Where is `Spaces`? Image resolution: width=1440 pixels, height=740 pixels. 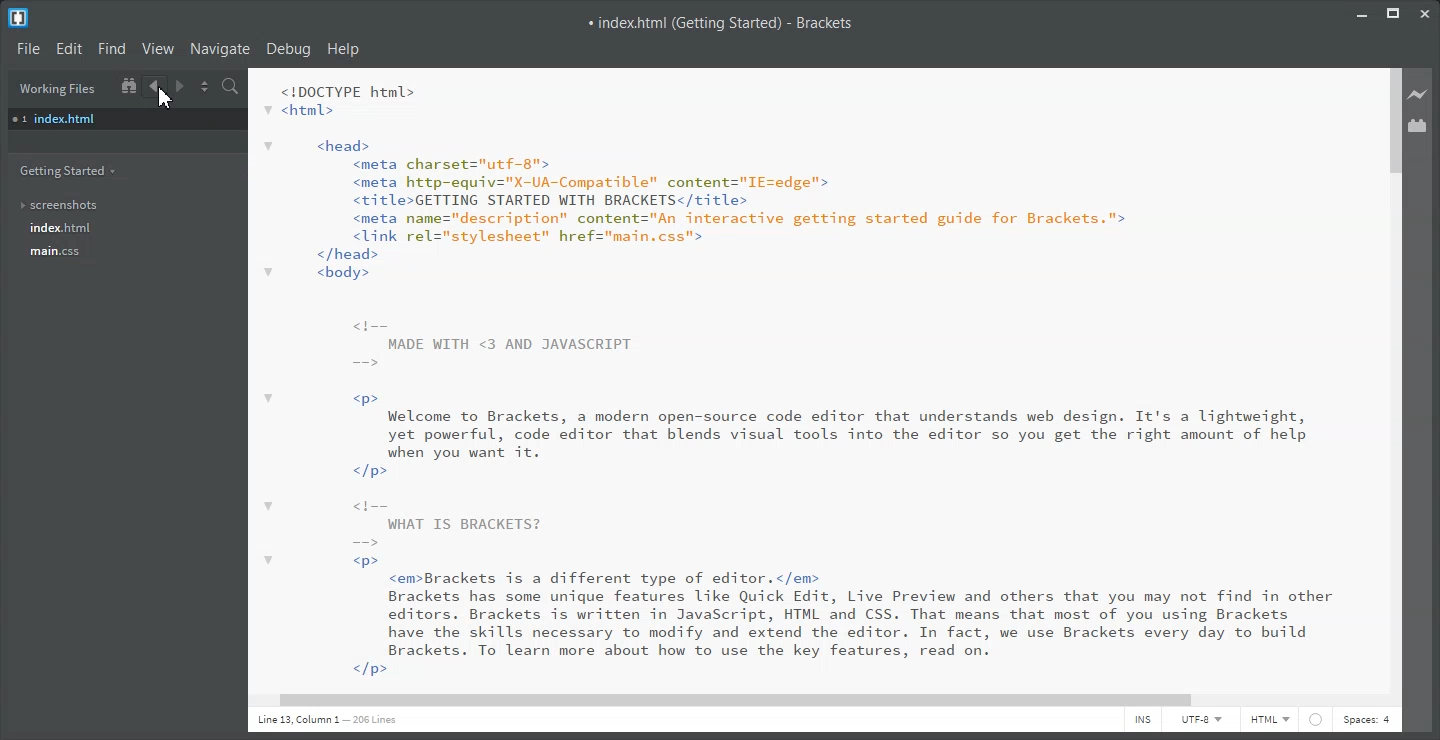 Spaces is located at coordinates (1367, 721).